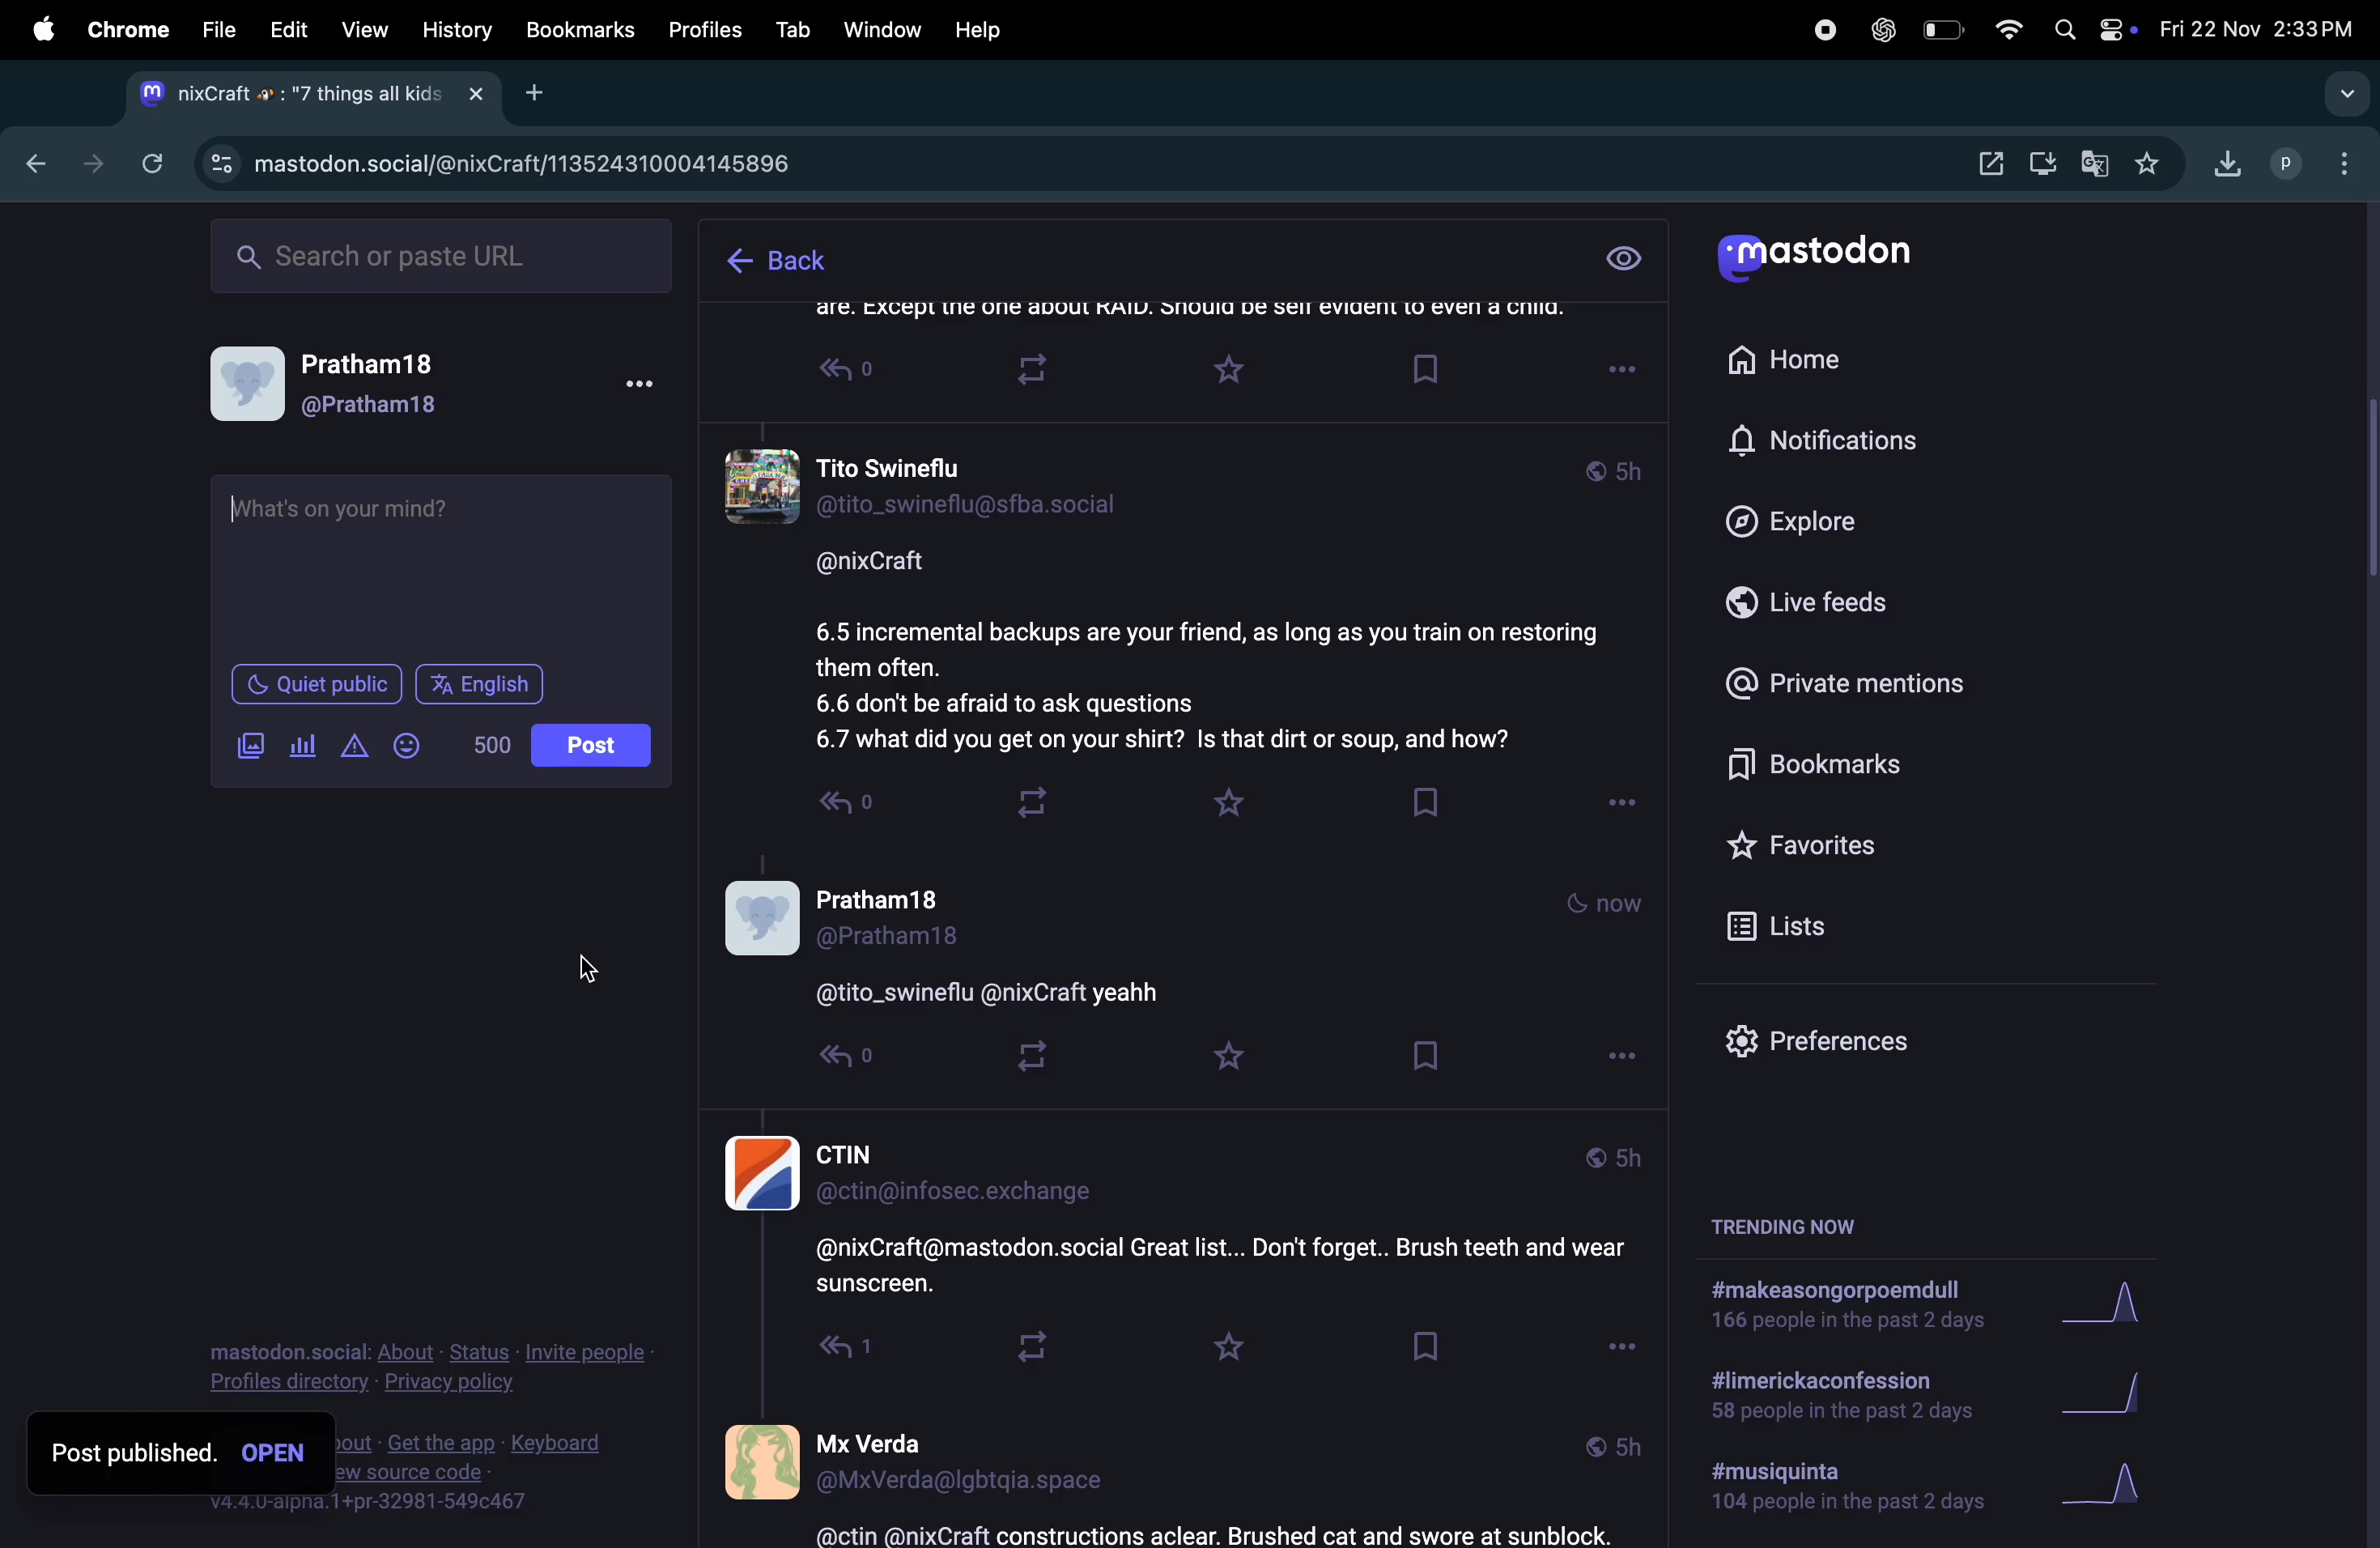 The width and height of the screenshot is (2380, 1548). Describe the element at coordinates (438, 563) in the screenshot. I see `textbox` at that location.